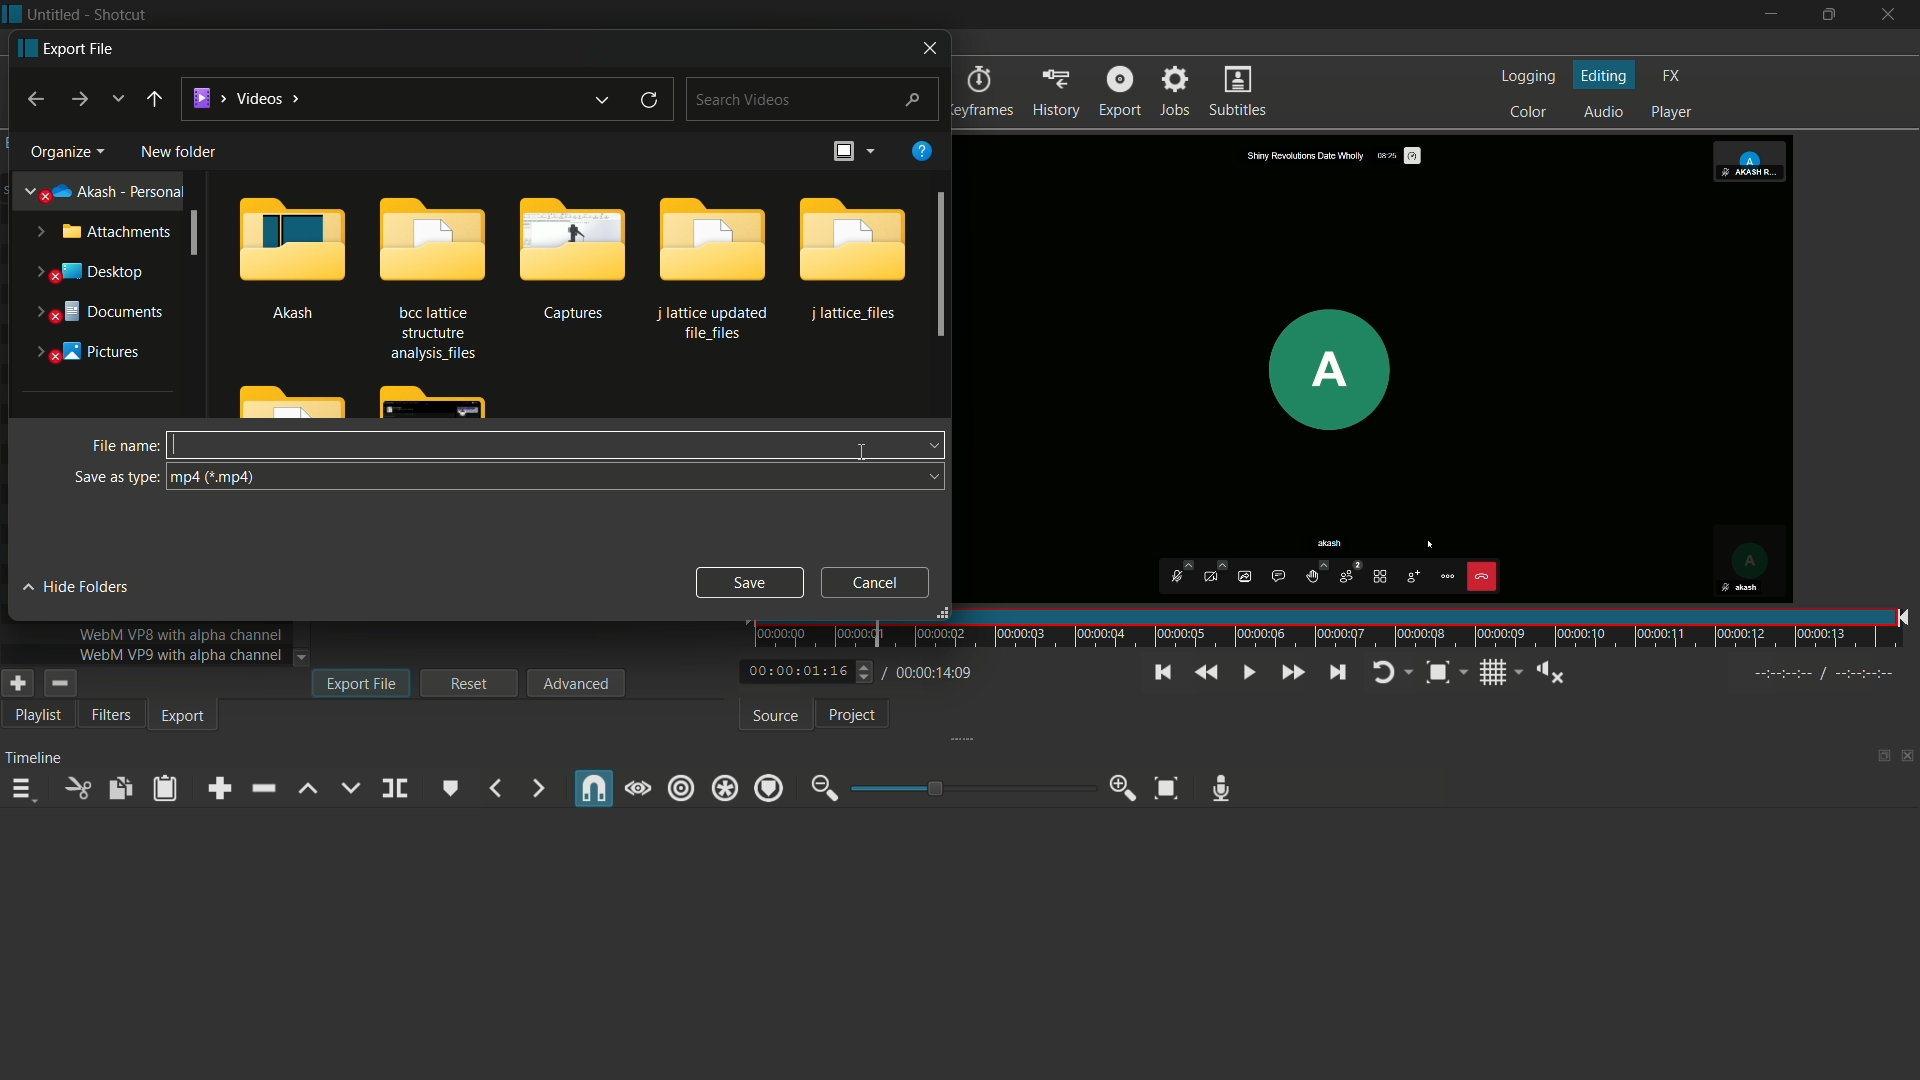 This screenshot has height=1080, width=1920. Describe the element at coordinates (31, 99) in the screenshot. I see `back` at that location.